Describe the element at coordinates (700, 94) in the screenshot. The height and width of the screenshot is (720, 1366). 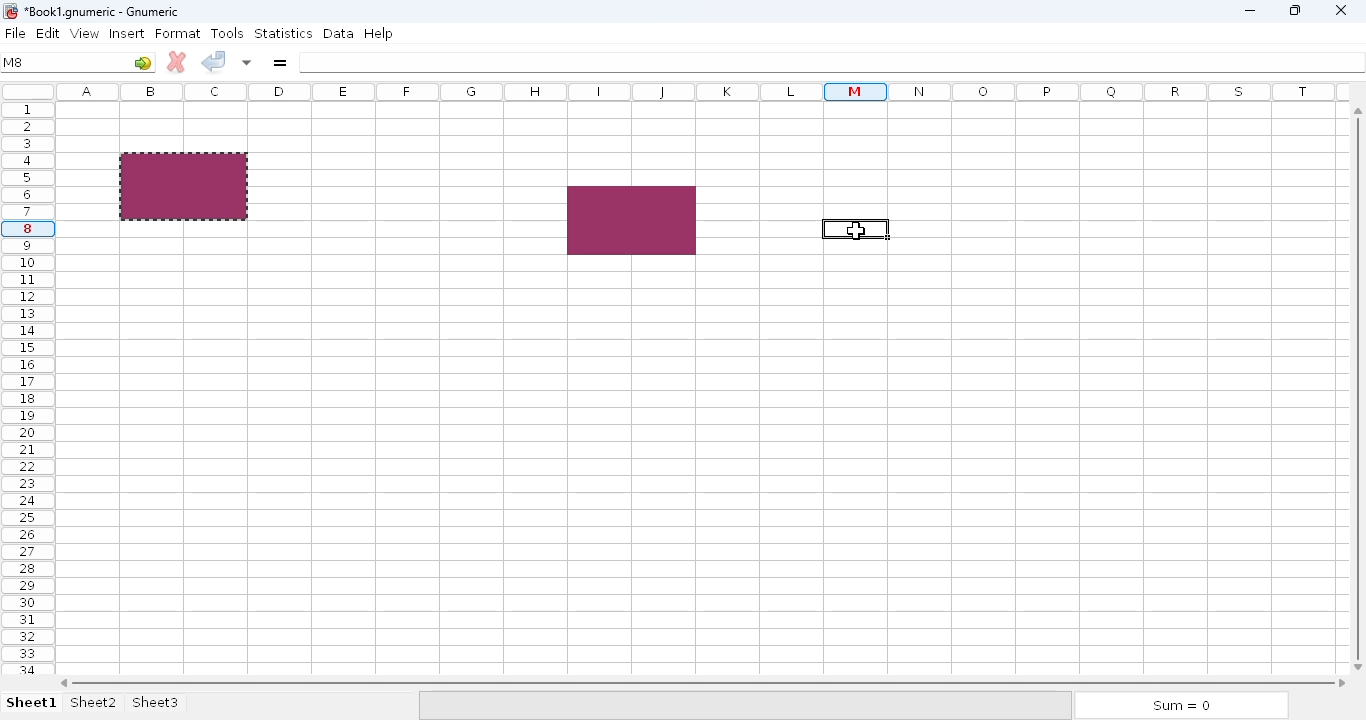
I see `columns` at that location.